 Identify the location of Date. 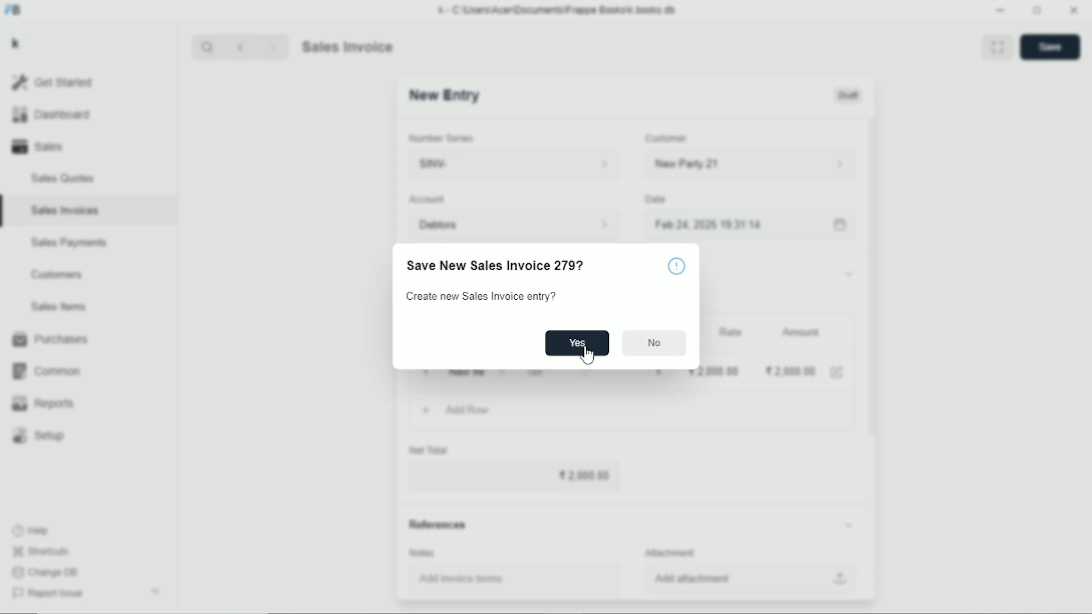
(655, 199).